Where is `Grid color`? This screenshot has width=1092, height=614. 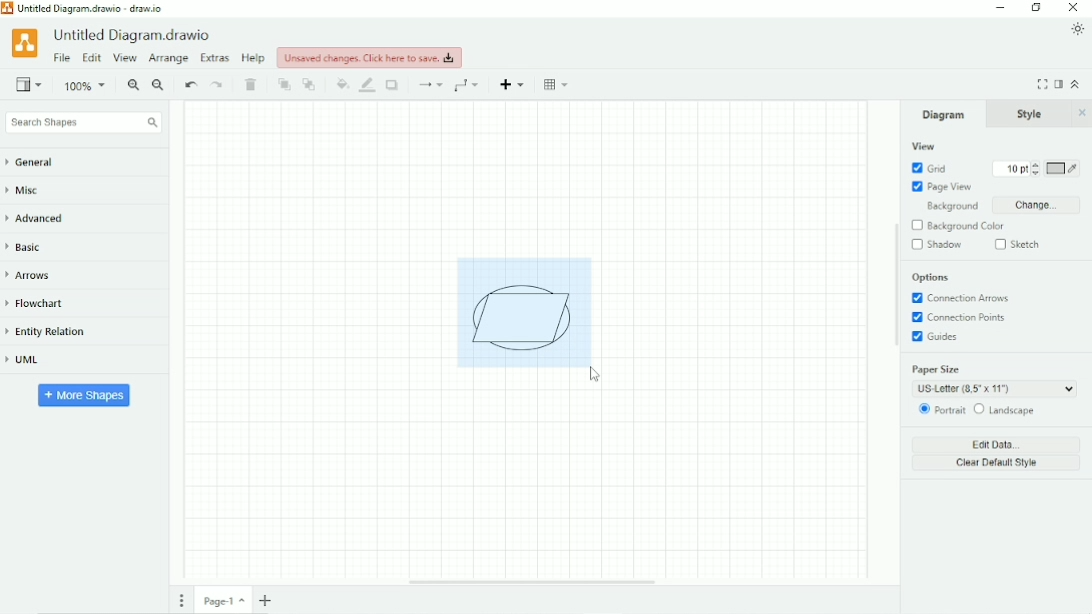
Grid color is located at coordinates (1063, 169).